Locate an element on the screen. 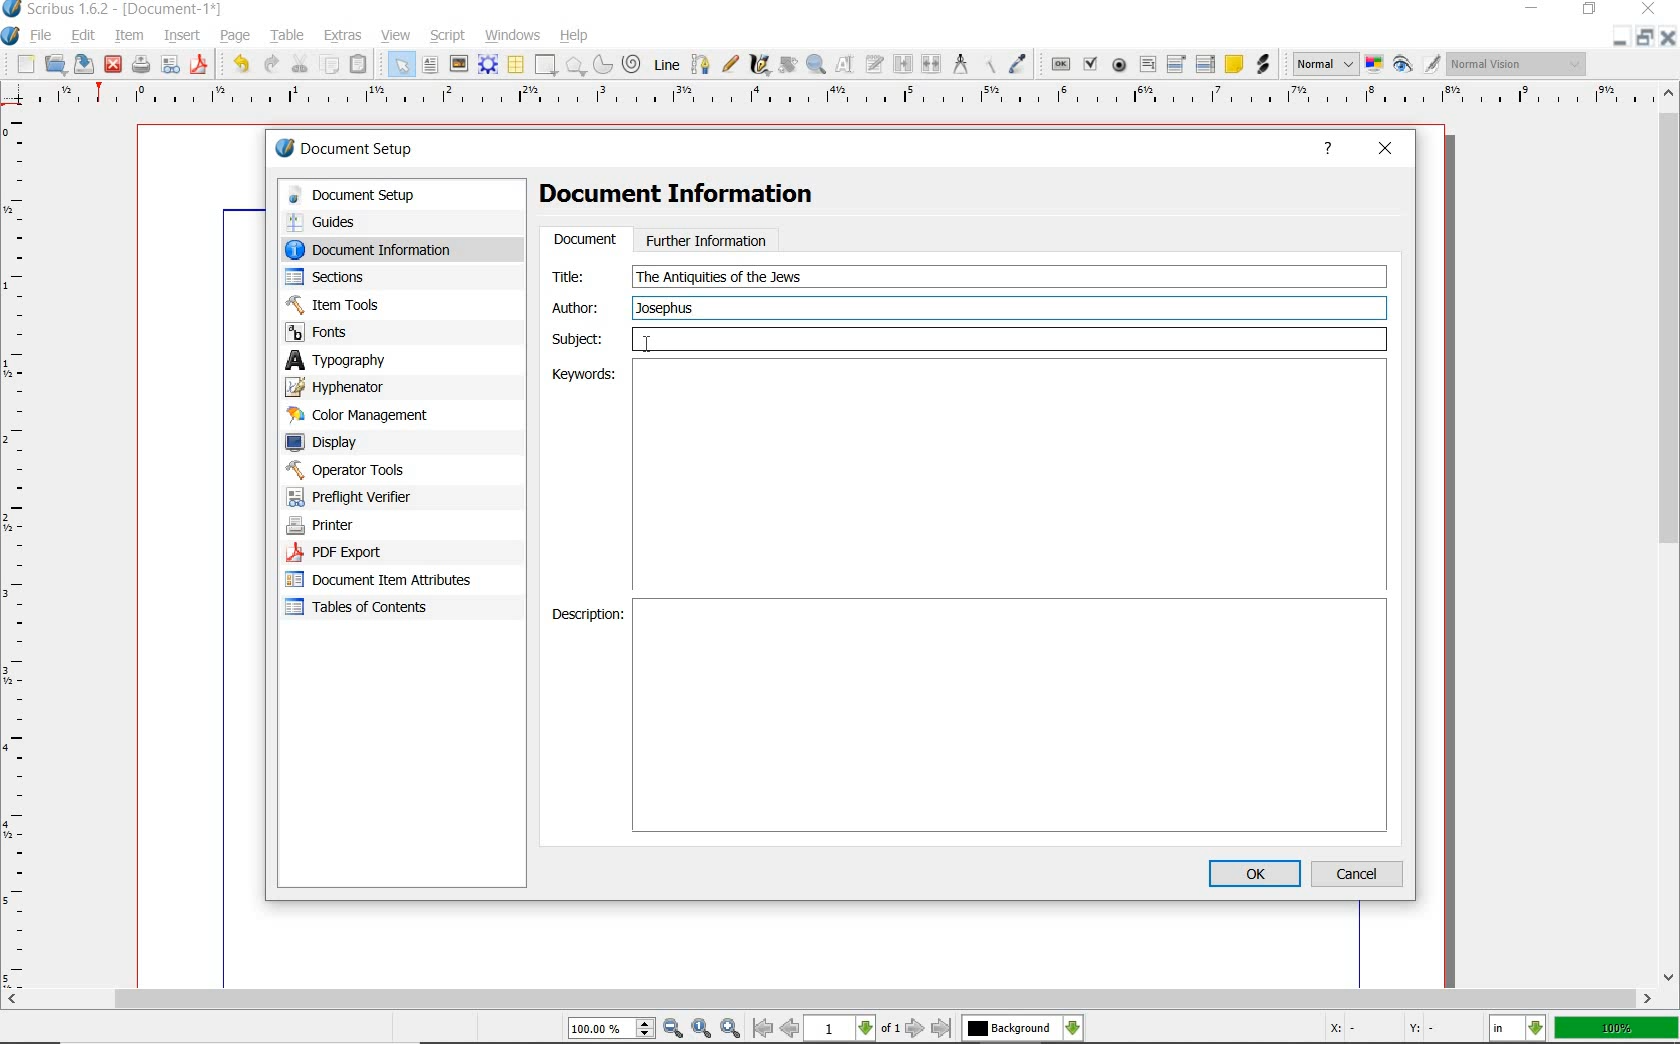 This screenshot has width=1680, height=1044. new is located at coordinates (24, 64).